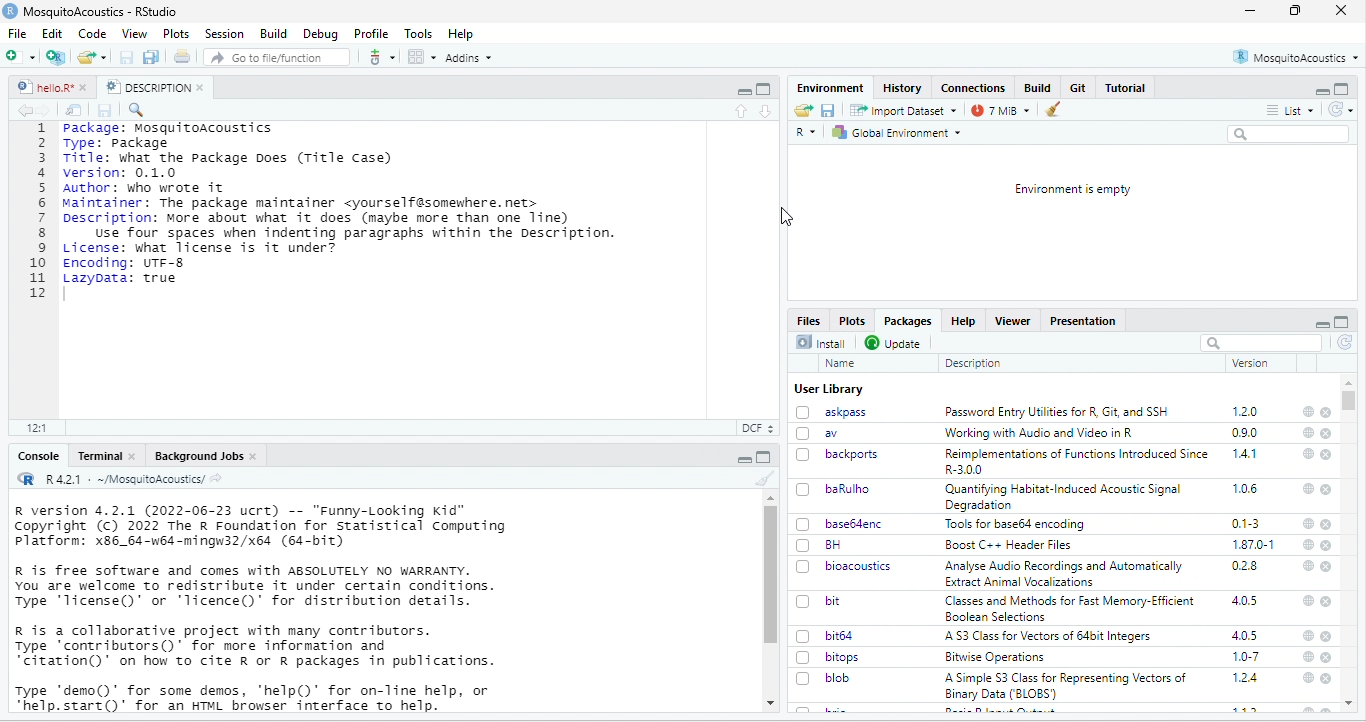 Image resolution: width=1366 pixels, height=722 pixels. Describe the element at coordinates (1067, 686) in the screenshot. I see `A Simple S3 Class for Representing Vectors of Binary Data (‘BLOBS’)` at that location.